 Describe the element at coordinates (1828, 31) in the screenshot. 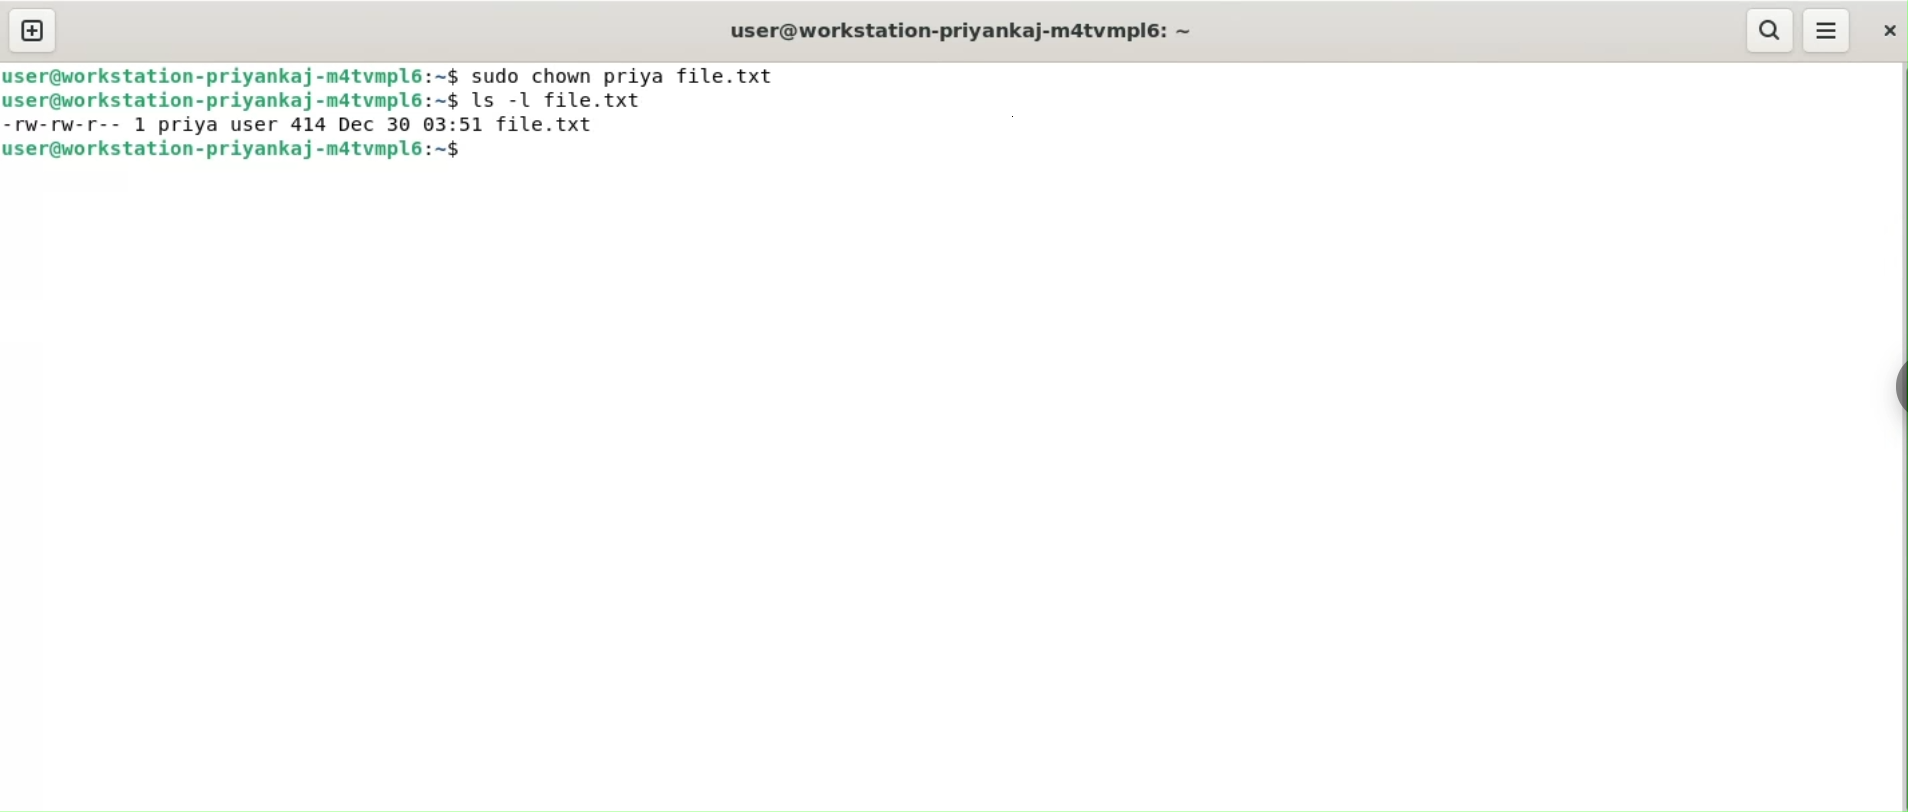

I see `menu` at that location.